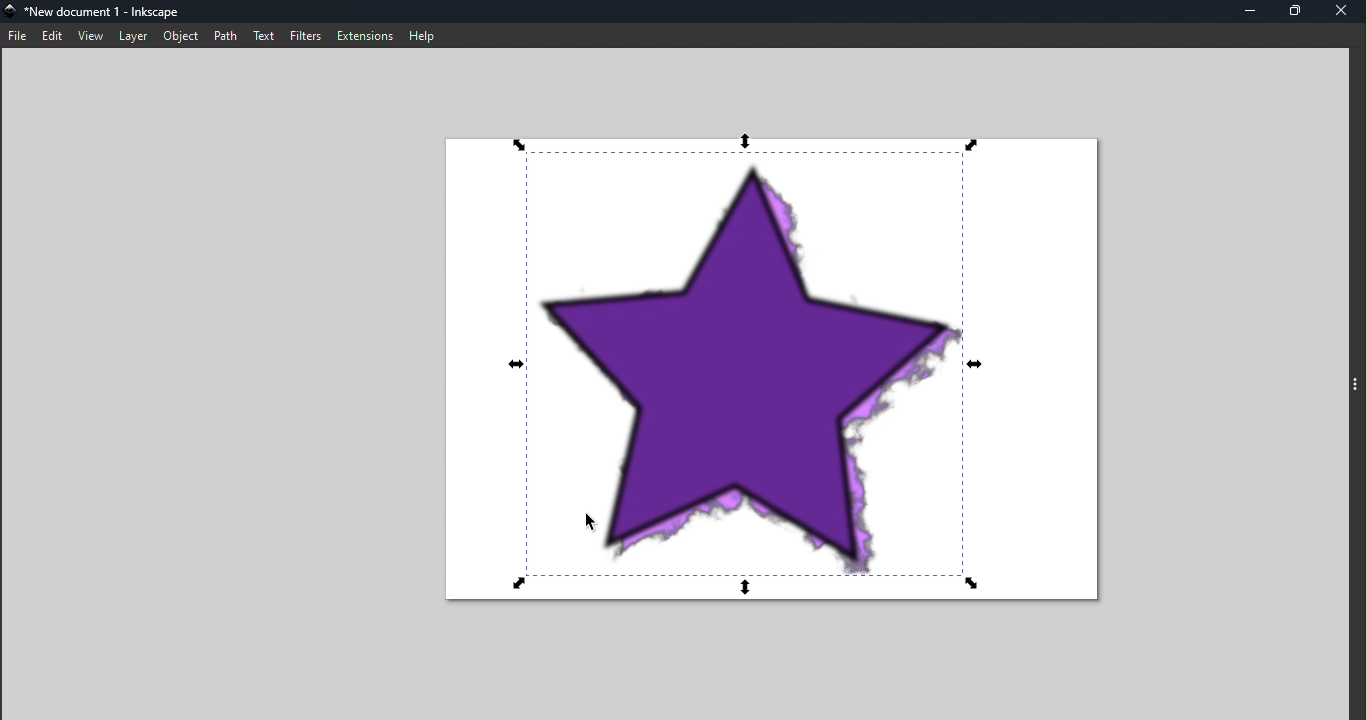 This screenshot has width=1366, height=720. I want to click on Minimize, so click(1252, 12).